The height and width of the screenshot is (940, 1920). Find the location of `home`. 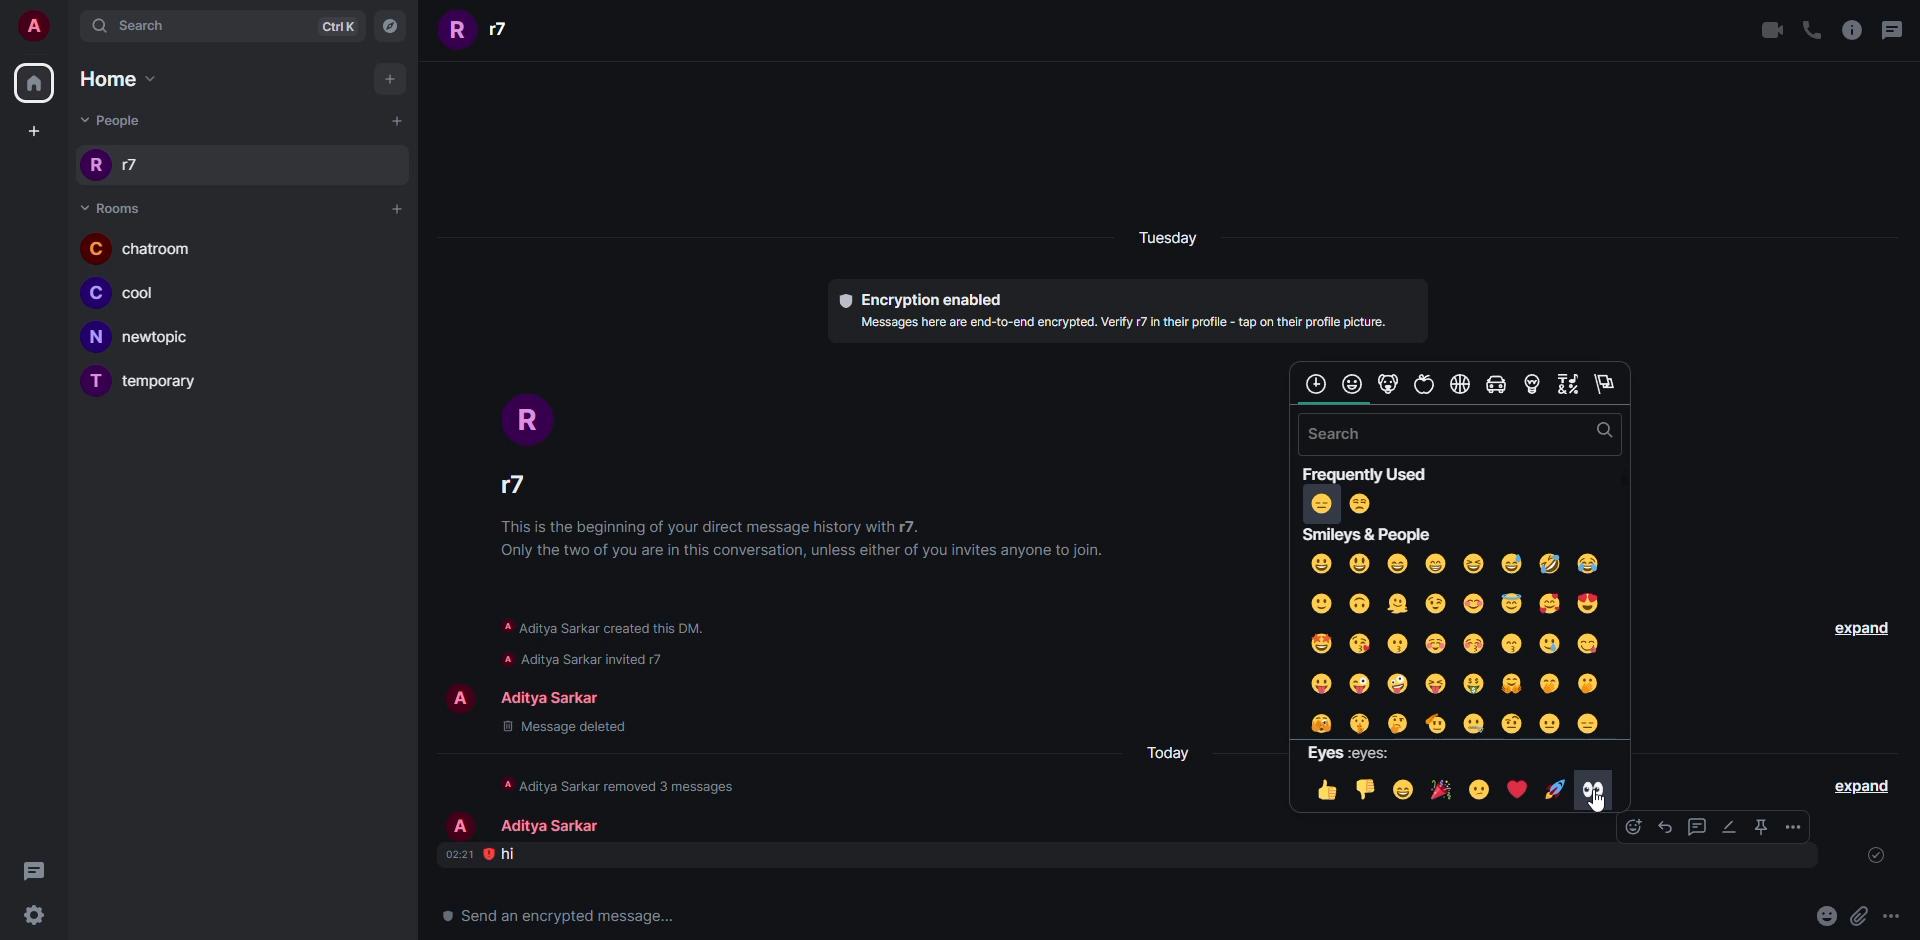

home is located at coordinates (34, 83).